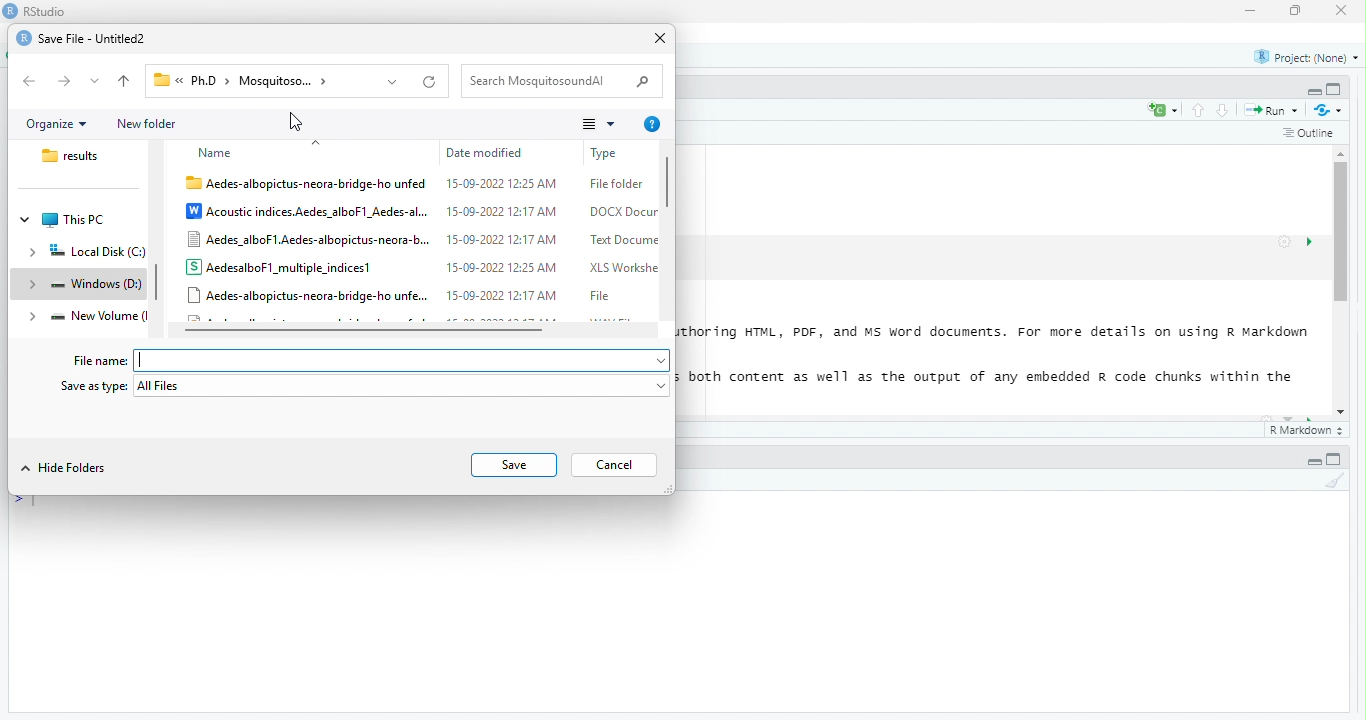 Image resolution: width=1366 pixels, height=720 pixels. I want to click on up, so click(1199, 110).